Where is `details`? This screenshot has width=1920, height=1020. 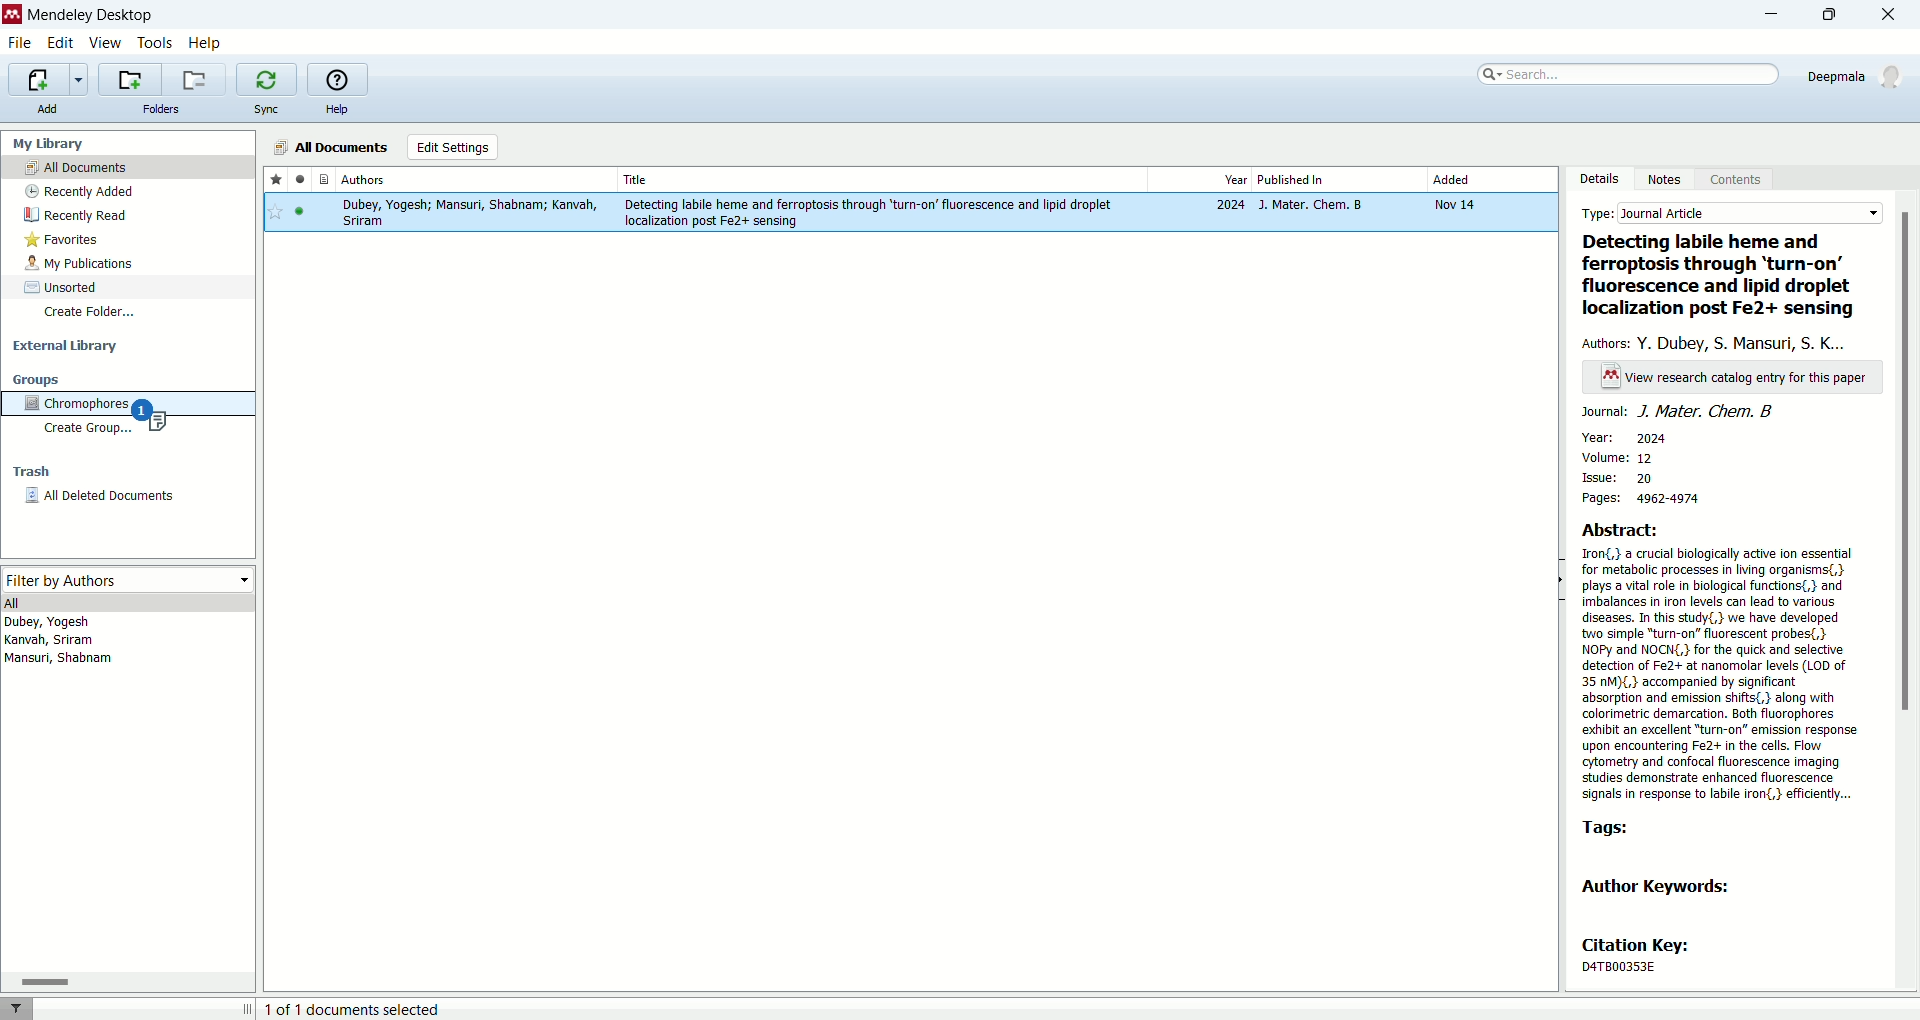 details is located at coordinates (1603, 178).